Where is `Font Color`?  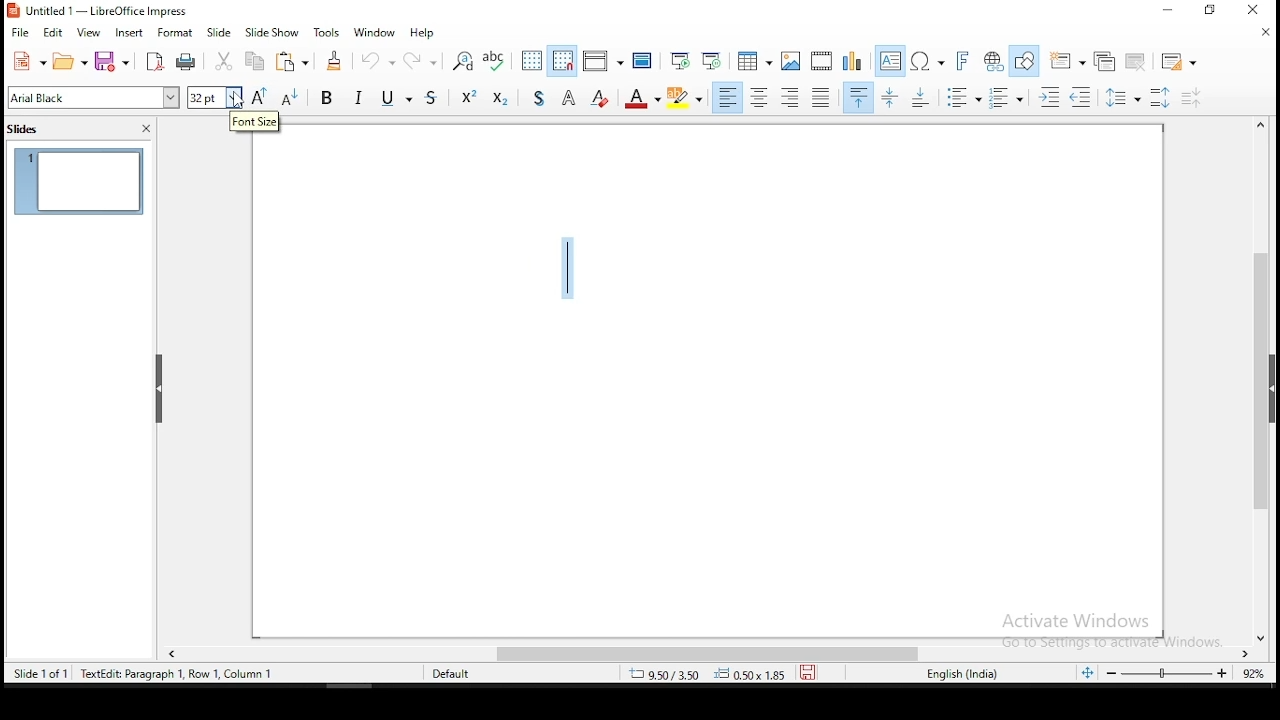 Font Color is located at coordinates (642, 97).